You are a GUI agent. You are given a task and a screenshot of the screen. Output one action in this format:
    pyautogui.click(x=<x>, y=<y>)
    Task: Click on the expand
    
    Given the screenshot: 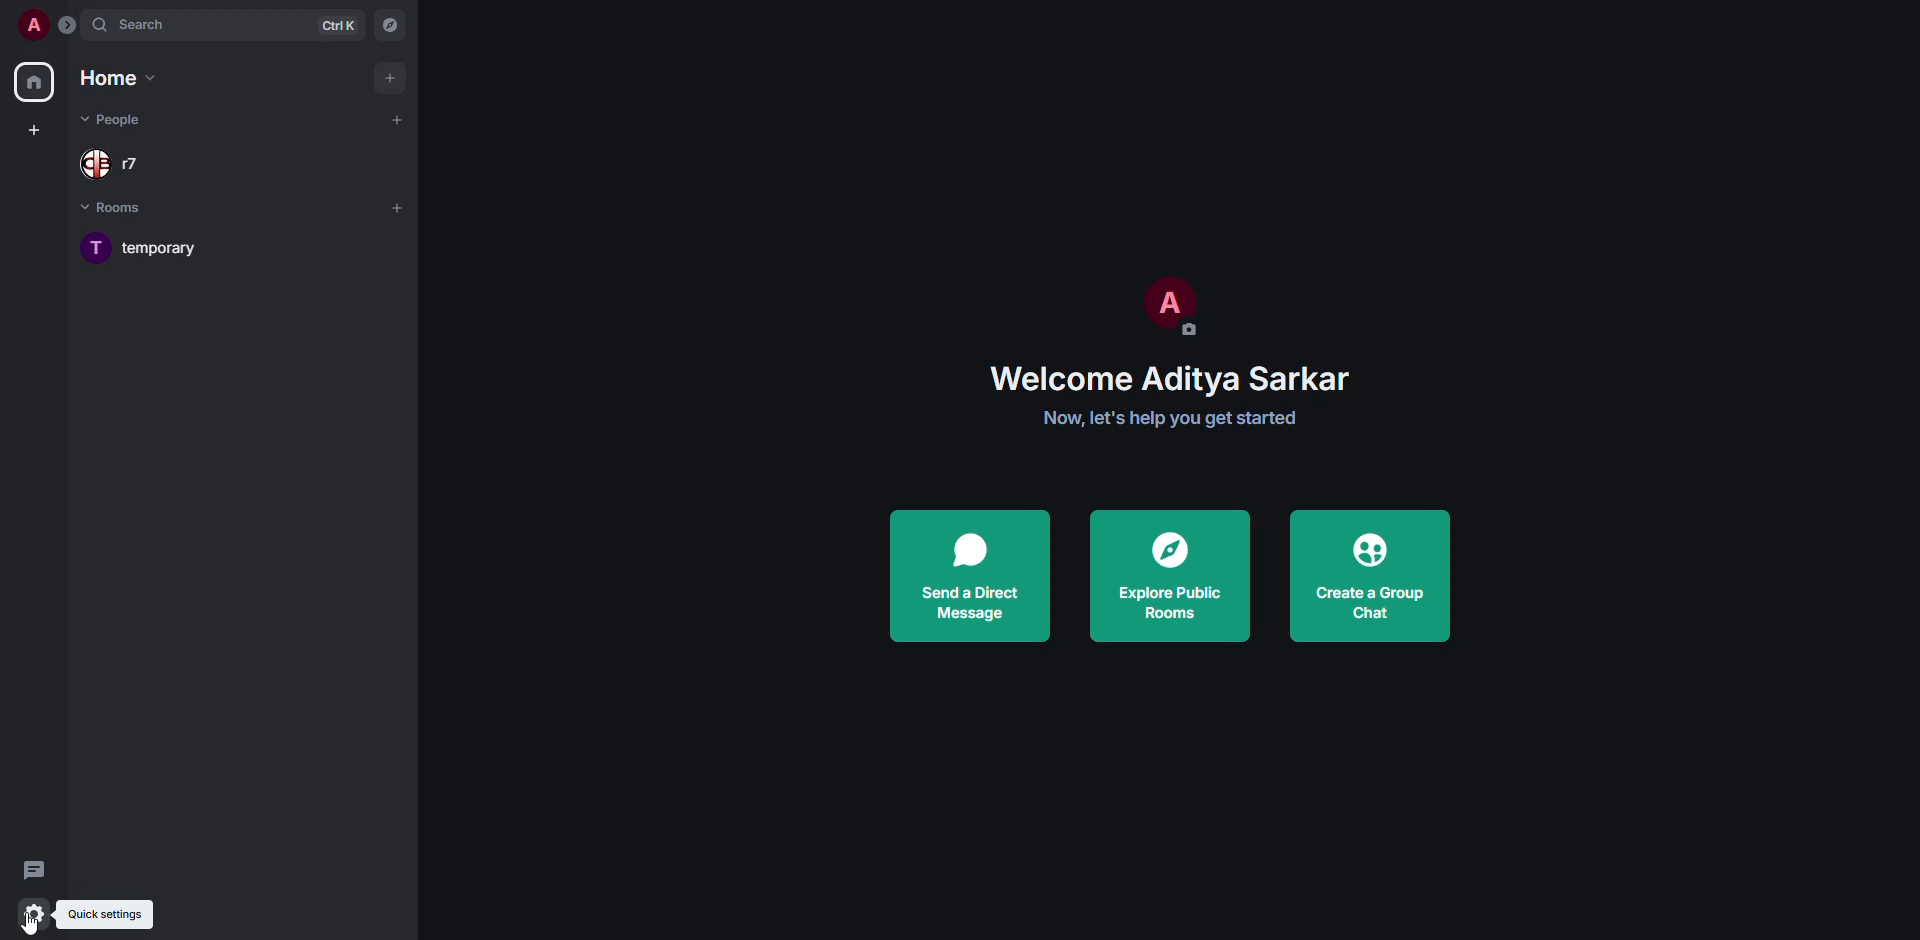 What is the action you would take?
    pyautogui.click(x=68, y=24)
    